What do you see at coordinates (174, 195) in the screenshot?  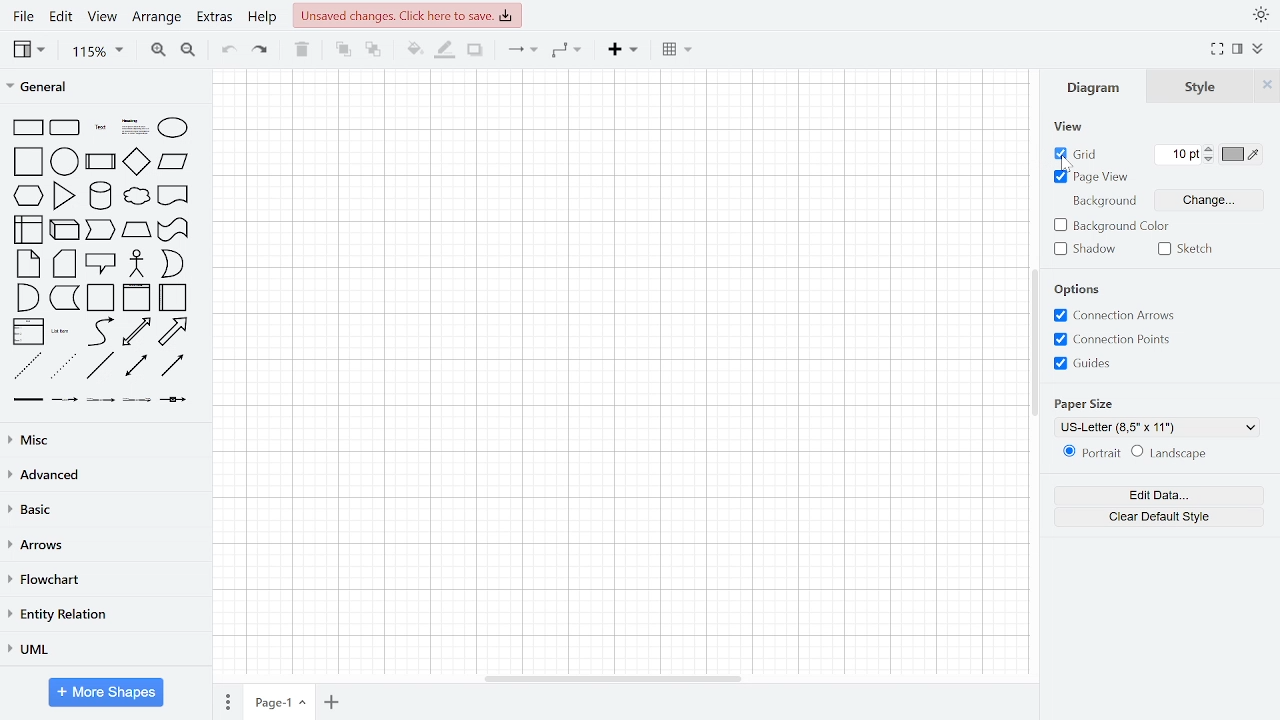 I see `document` at bounding box center [174, 195].